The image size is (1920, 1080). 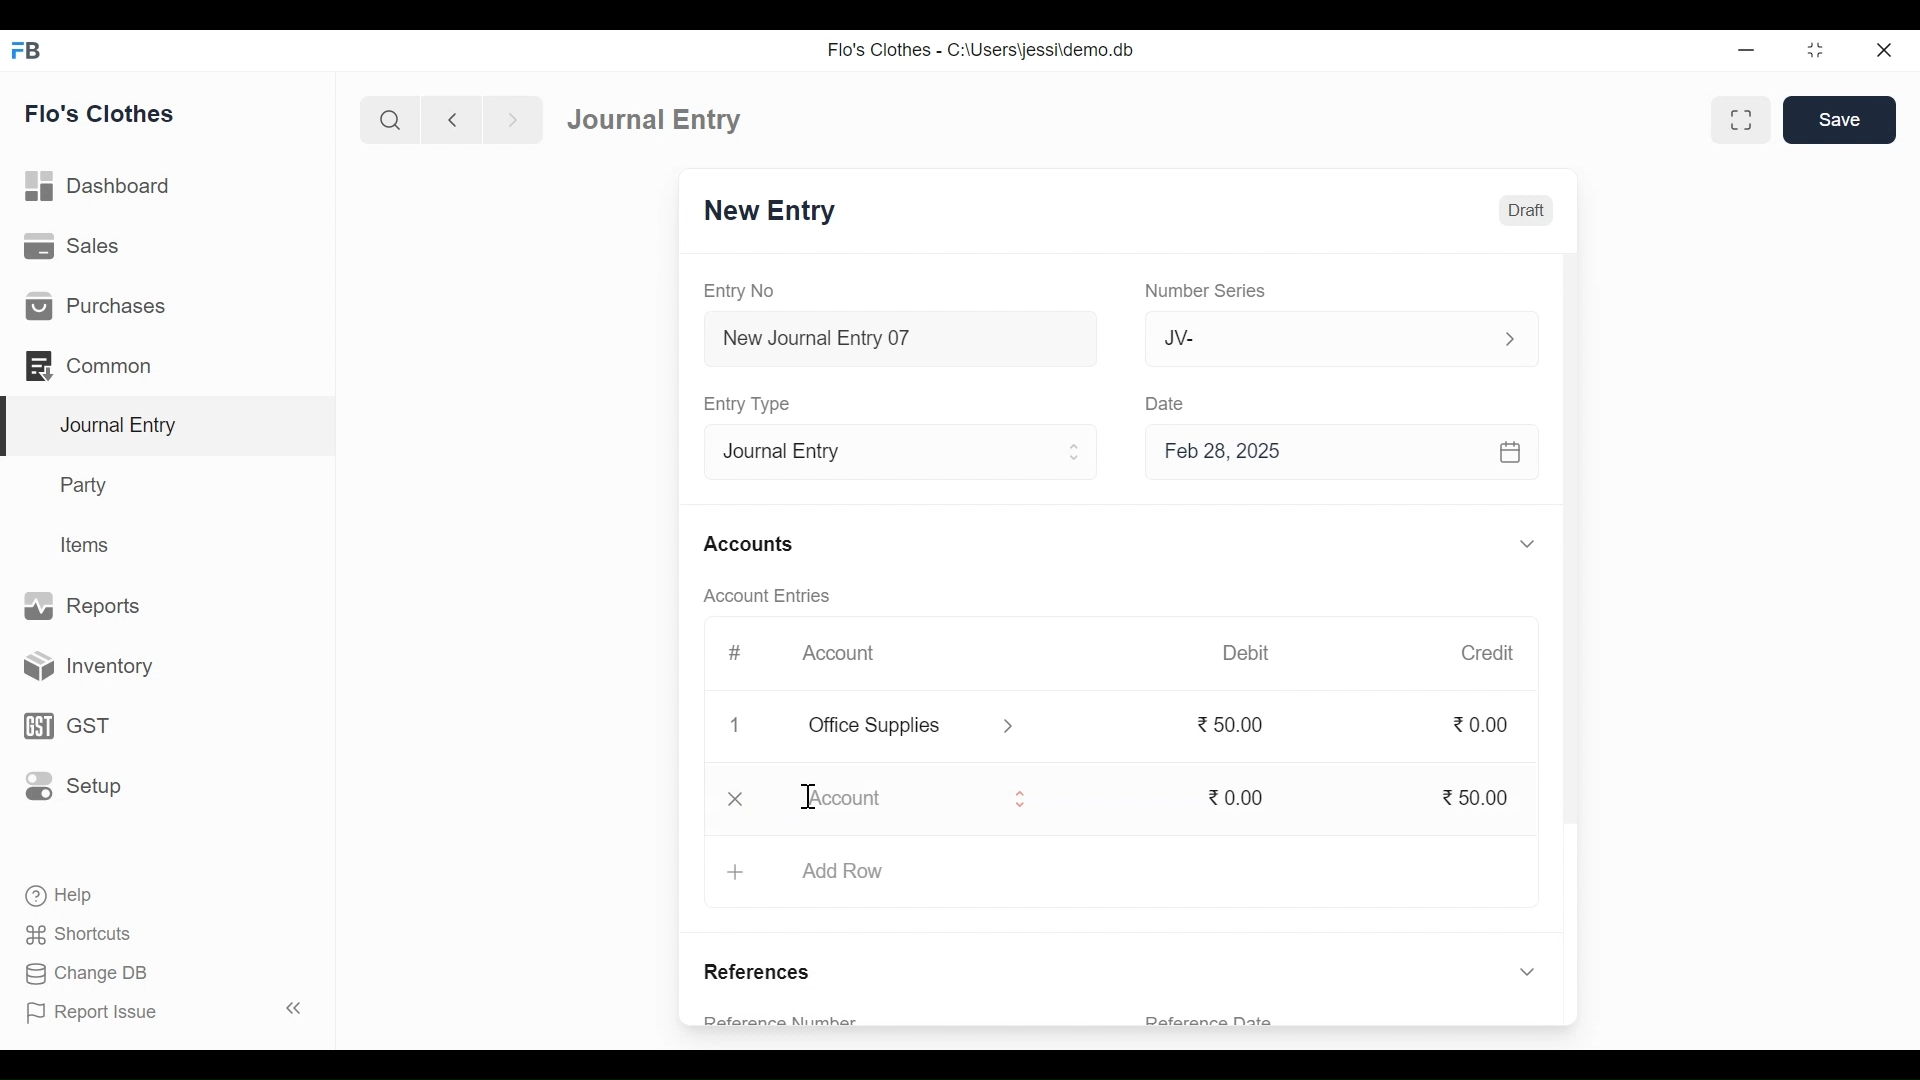 I want to click on Expand, so click(x=1020, y=799).